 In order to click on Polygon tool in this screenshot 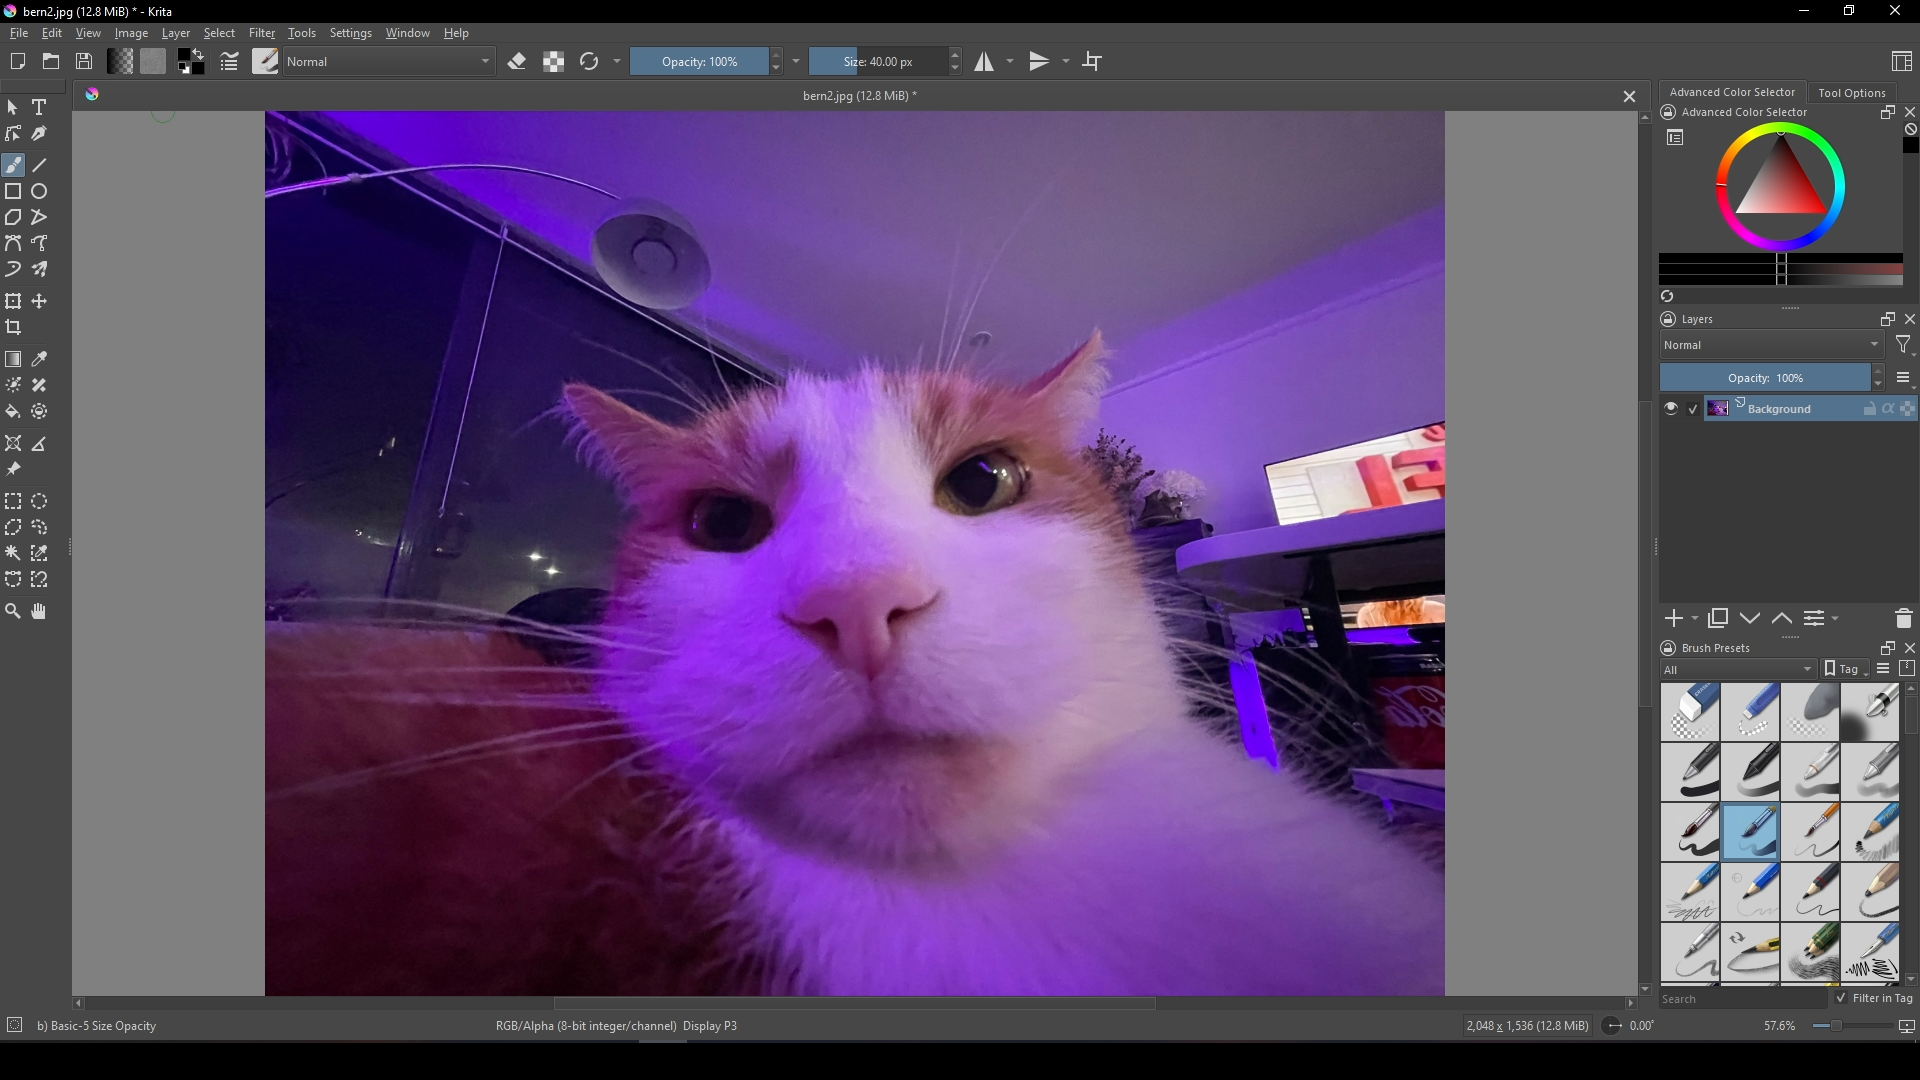, I will do `click(14, 217)`.